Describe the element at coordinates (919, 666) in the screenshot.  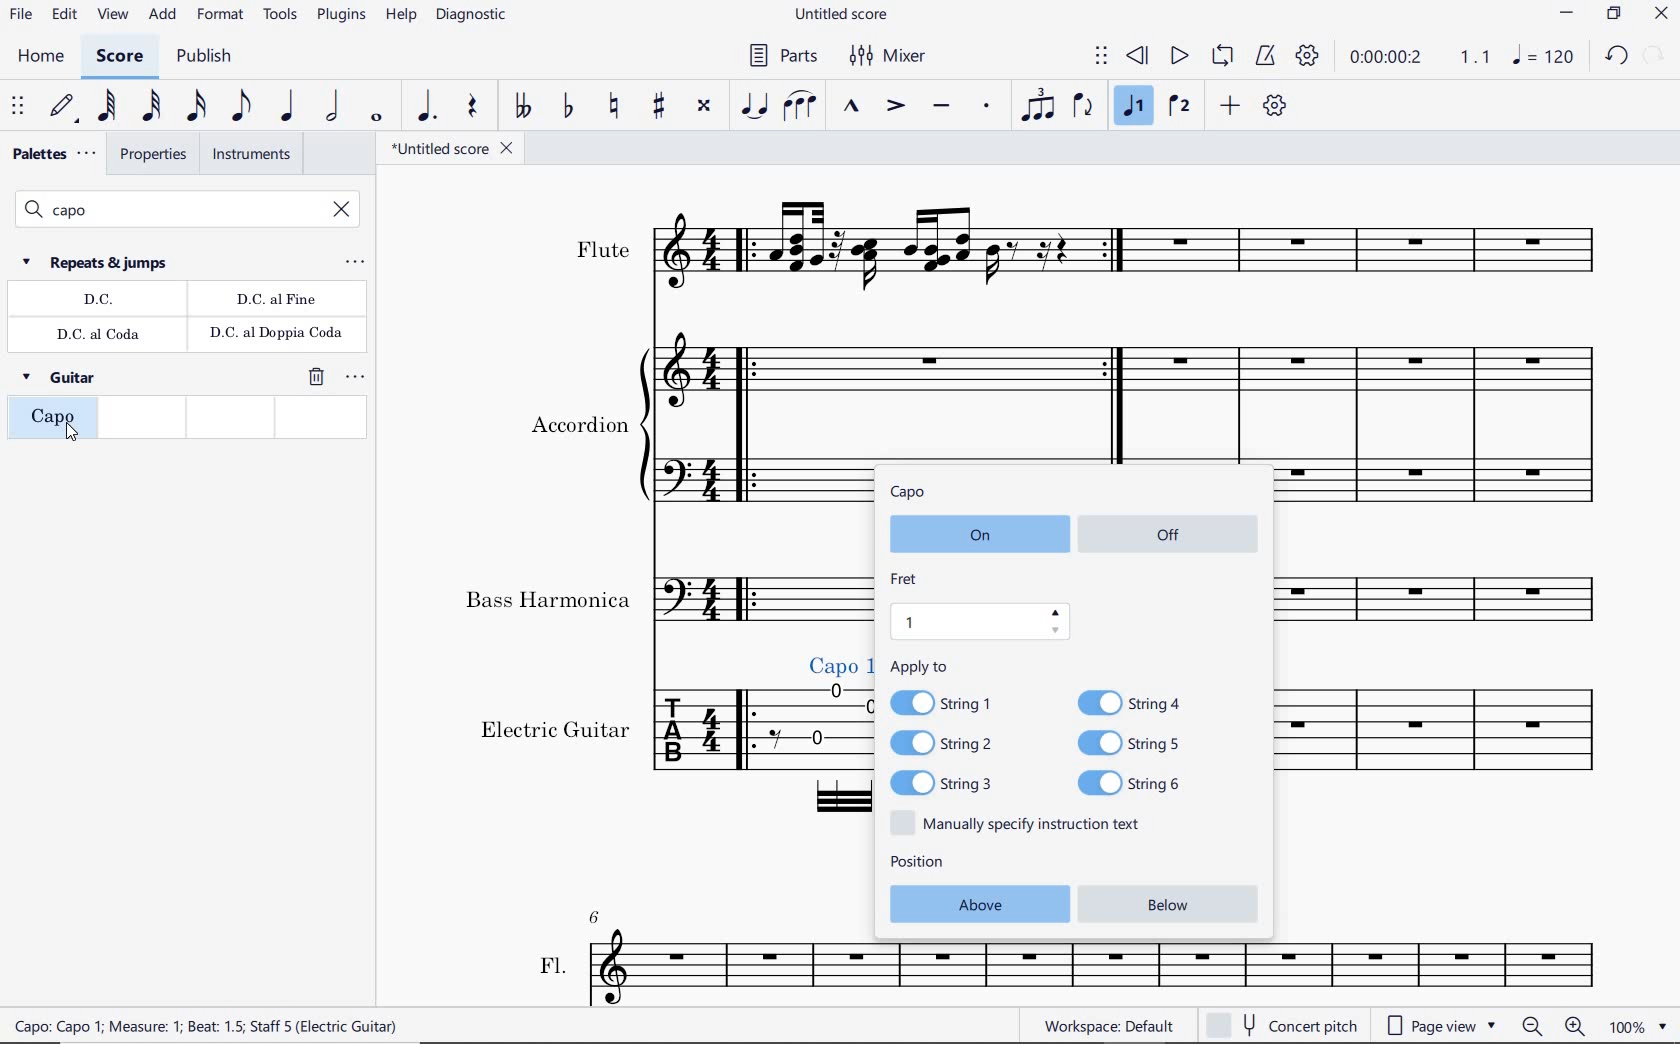
I see `Apply to` at that location.